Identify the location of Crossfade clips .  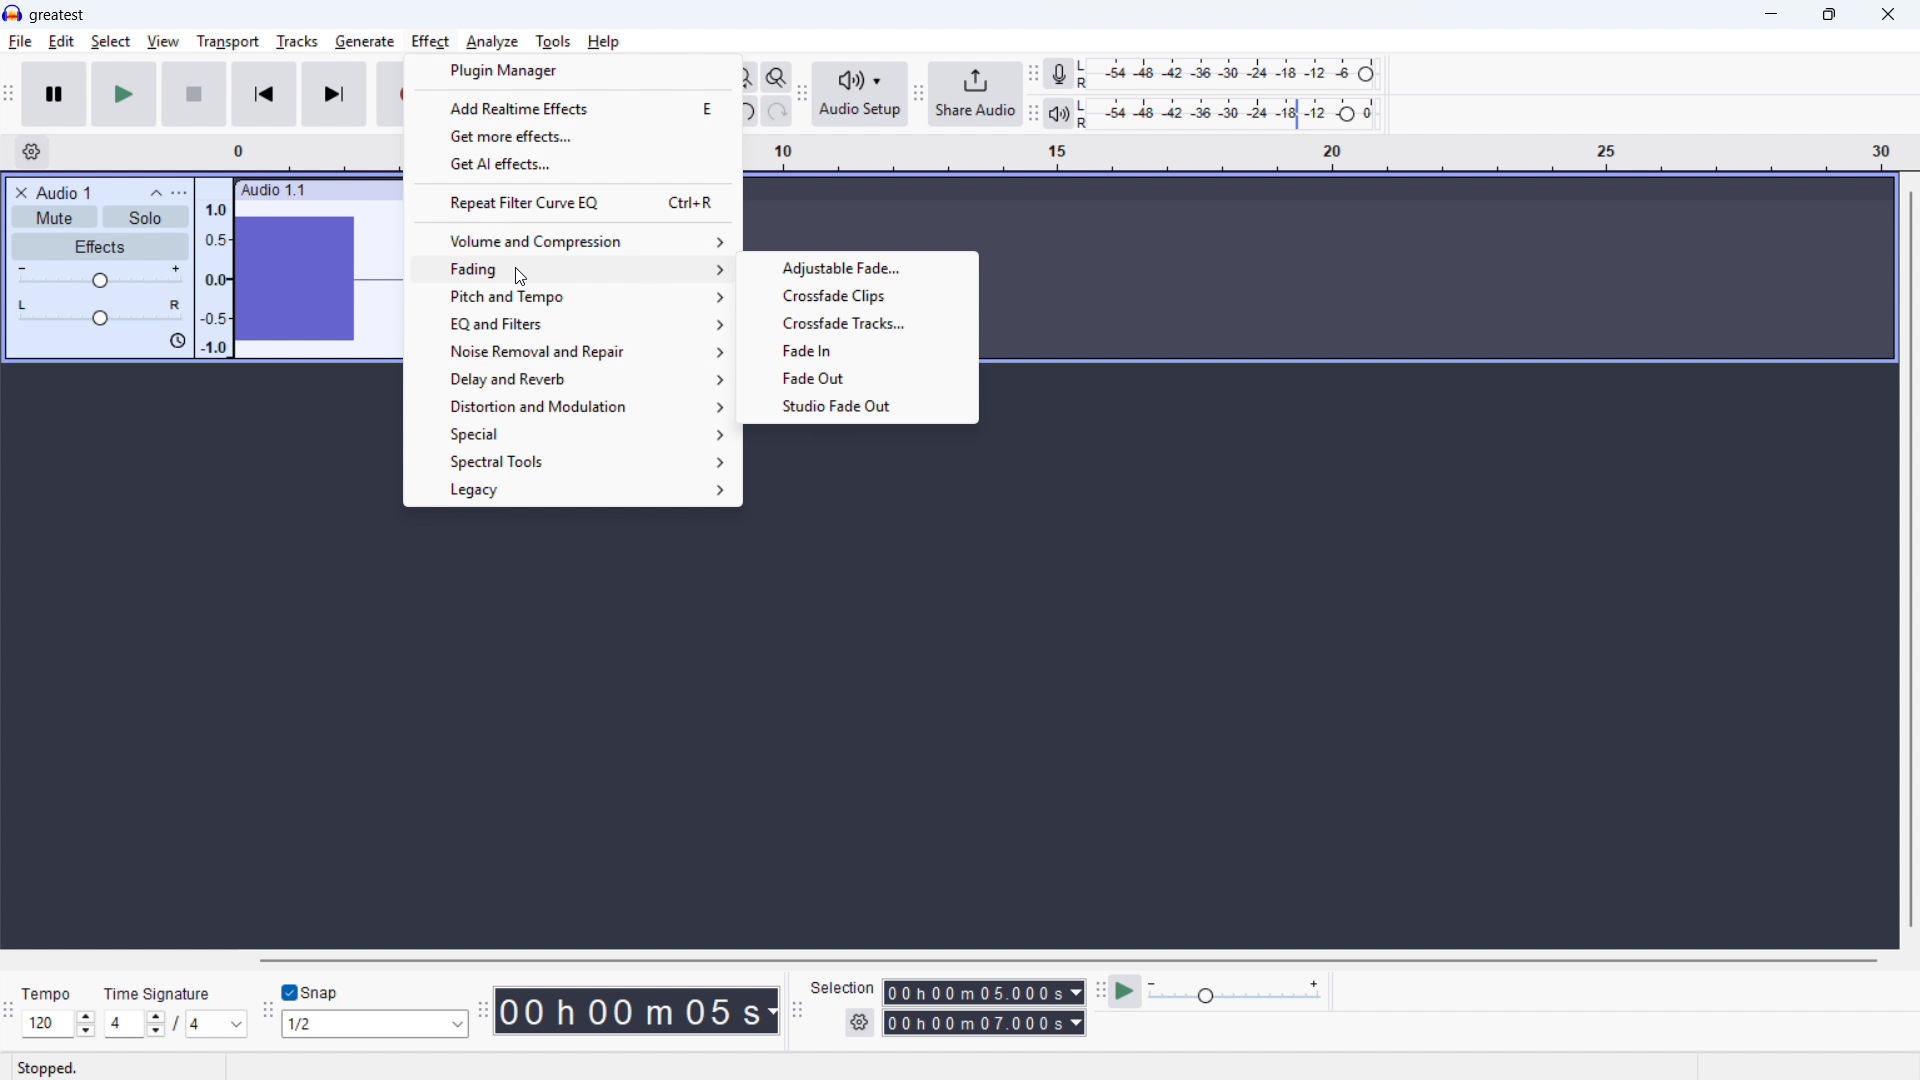
(859, 295).